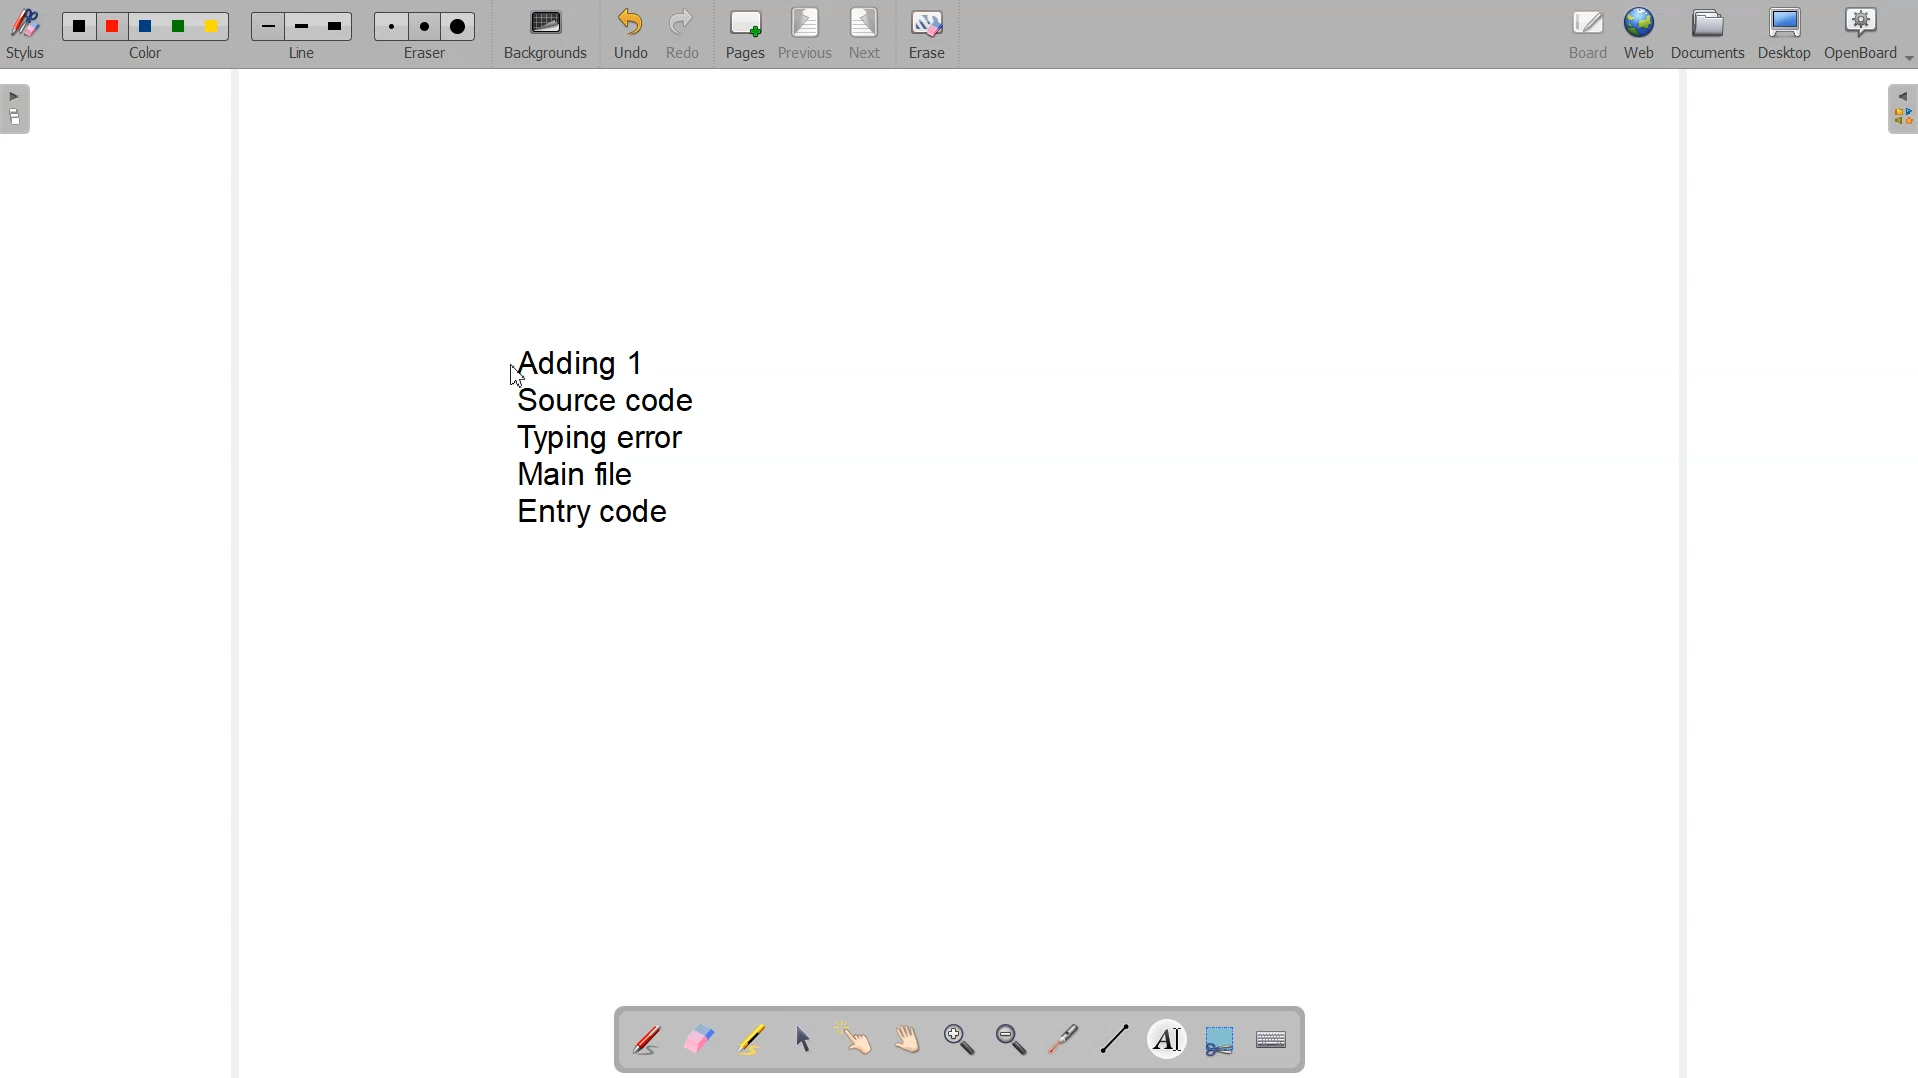 The image size is (1918, 1078). I want to click on Line, so click(303, 54).